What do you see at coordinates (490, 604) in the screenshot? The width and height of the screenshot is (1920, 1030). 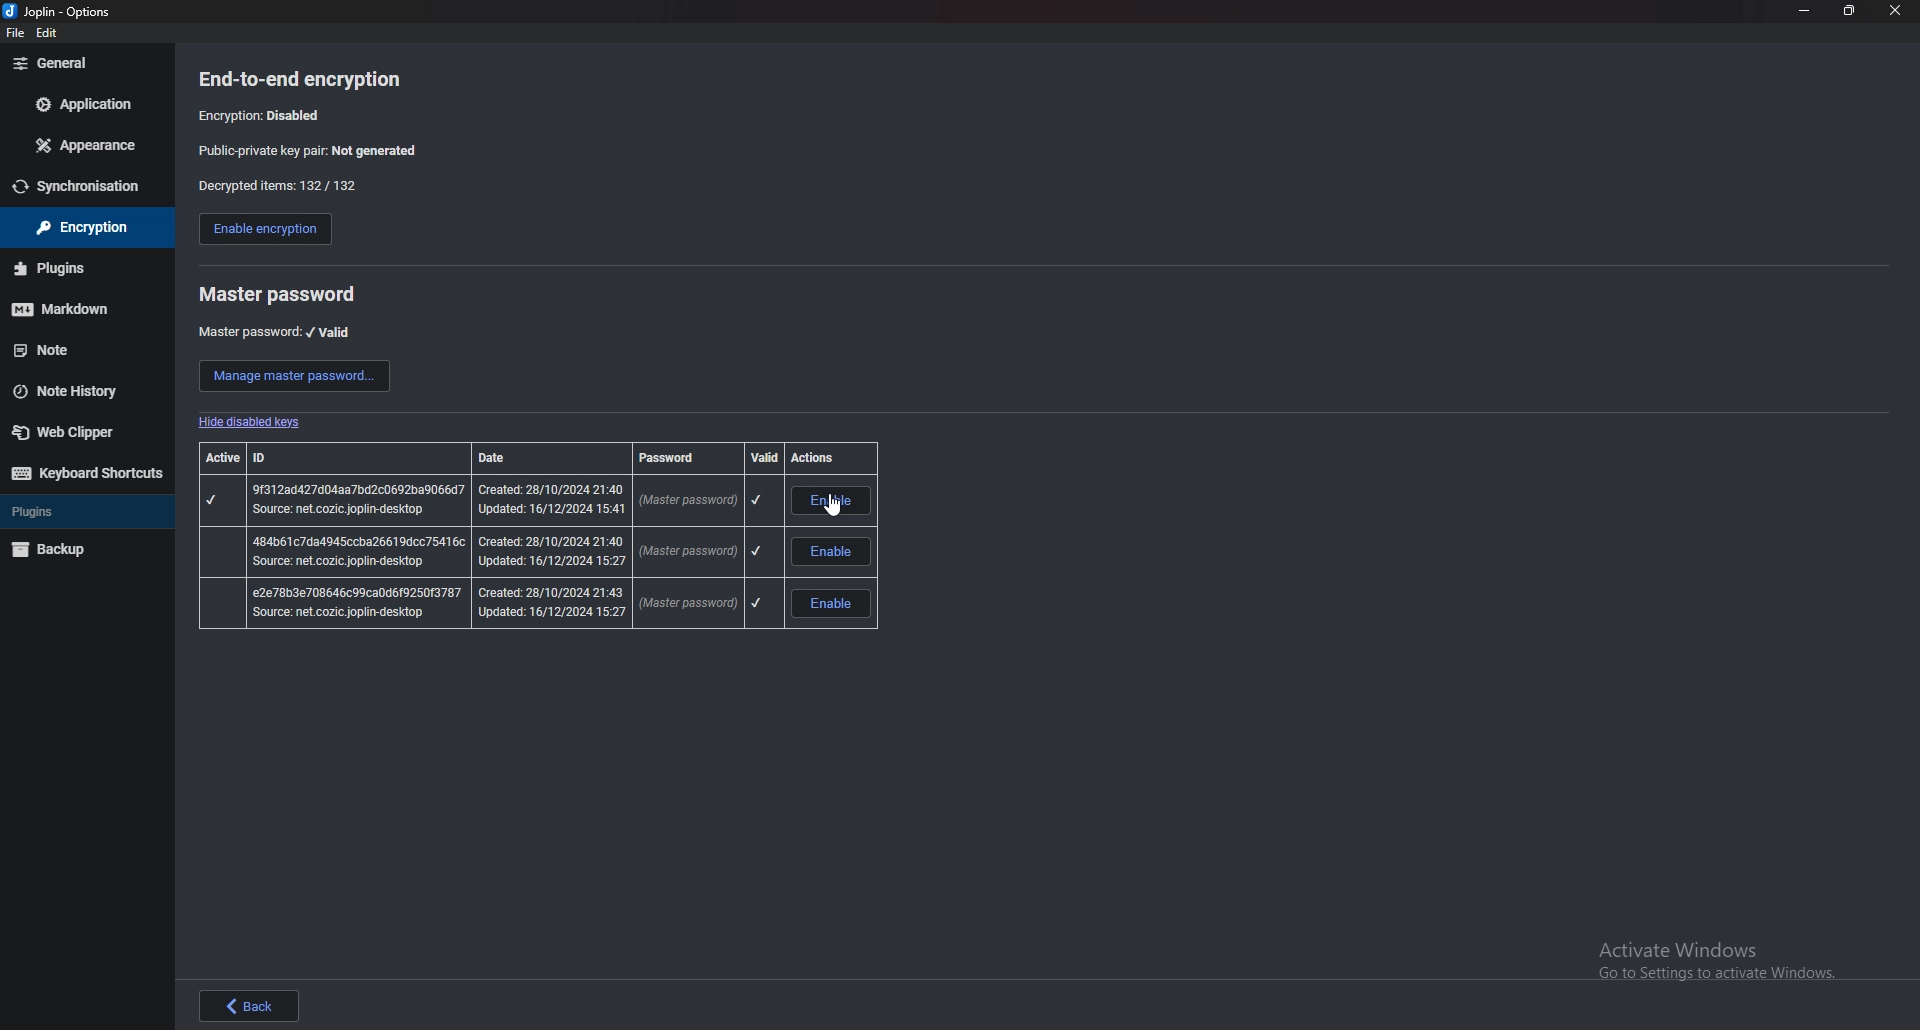 I see `master password` at bounding box center [490, 604].